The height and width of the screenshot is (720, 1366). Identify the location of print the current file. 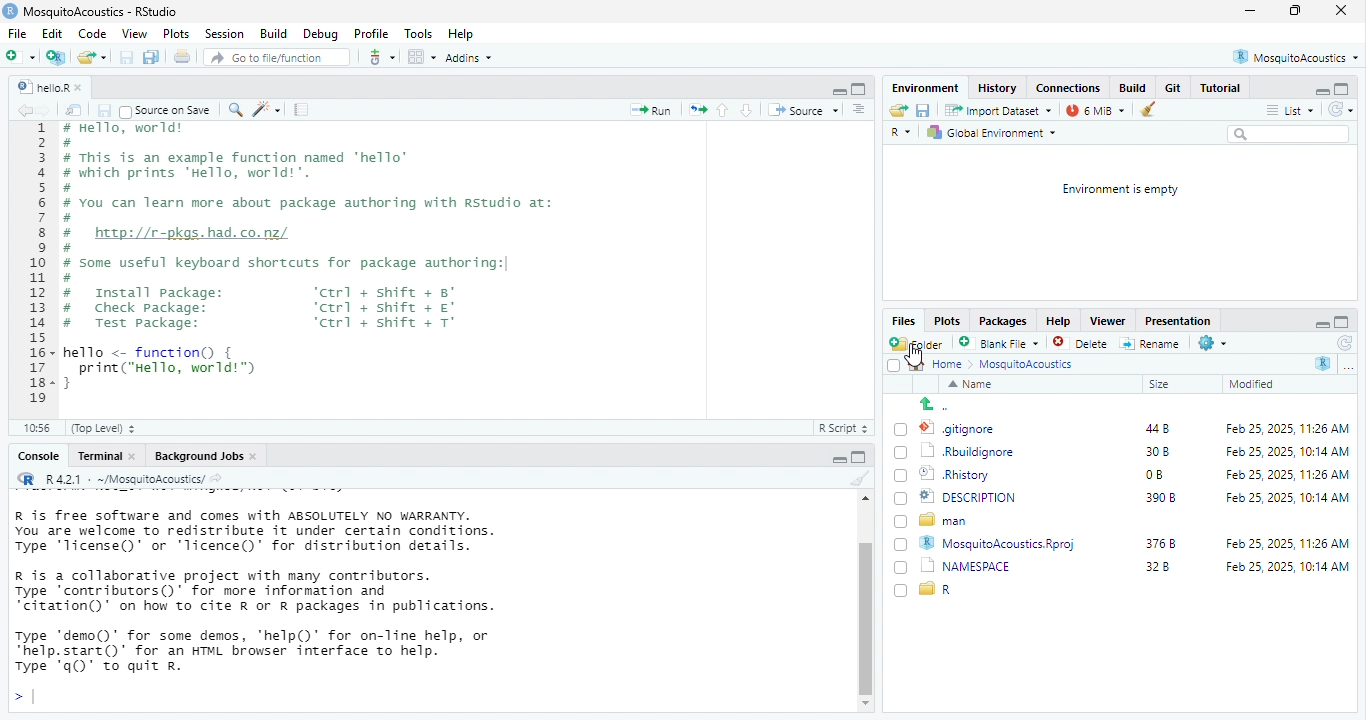
(183, 57).